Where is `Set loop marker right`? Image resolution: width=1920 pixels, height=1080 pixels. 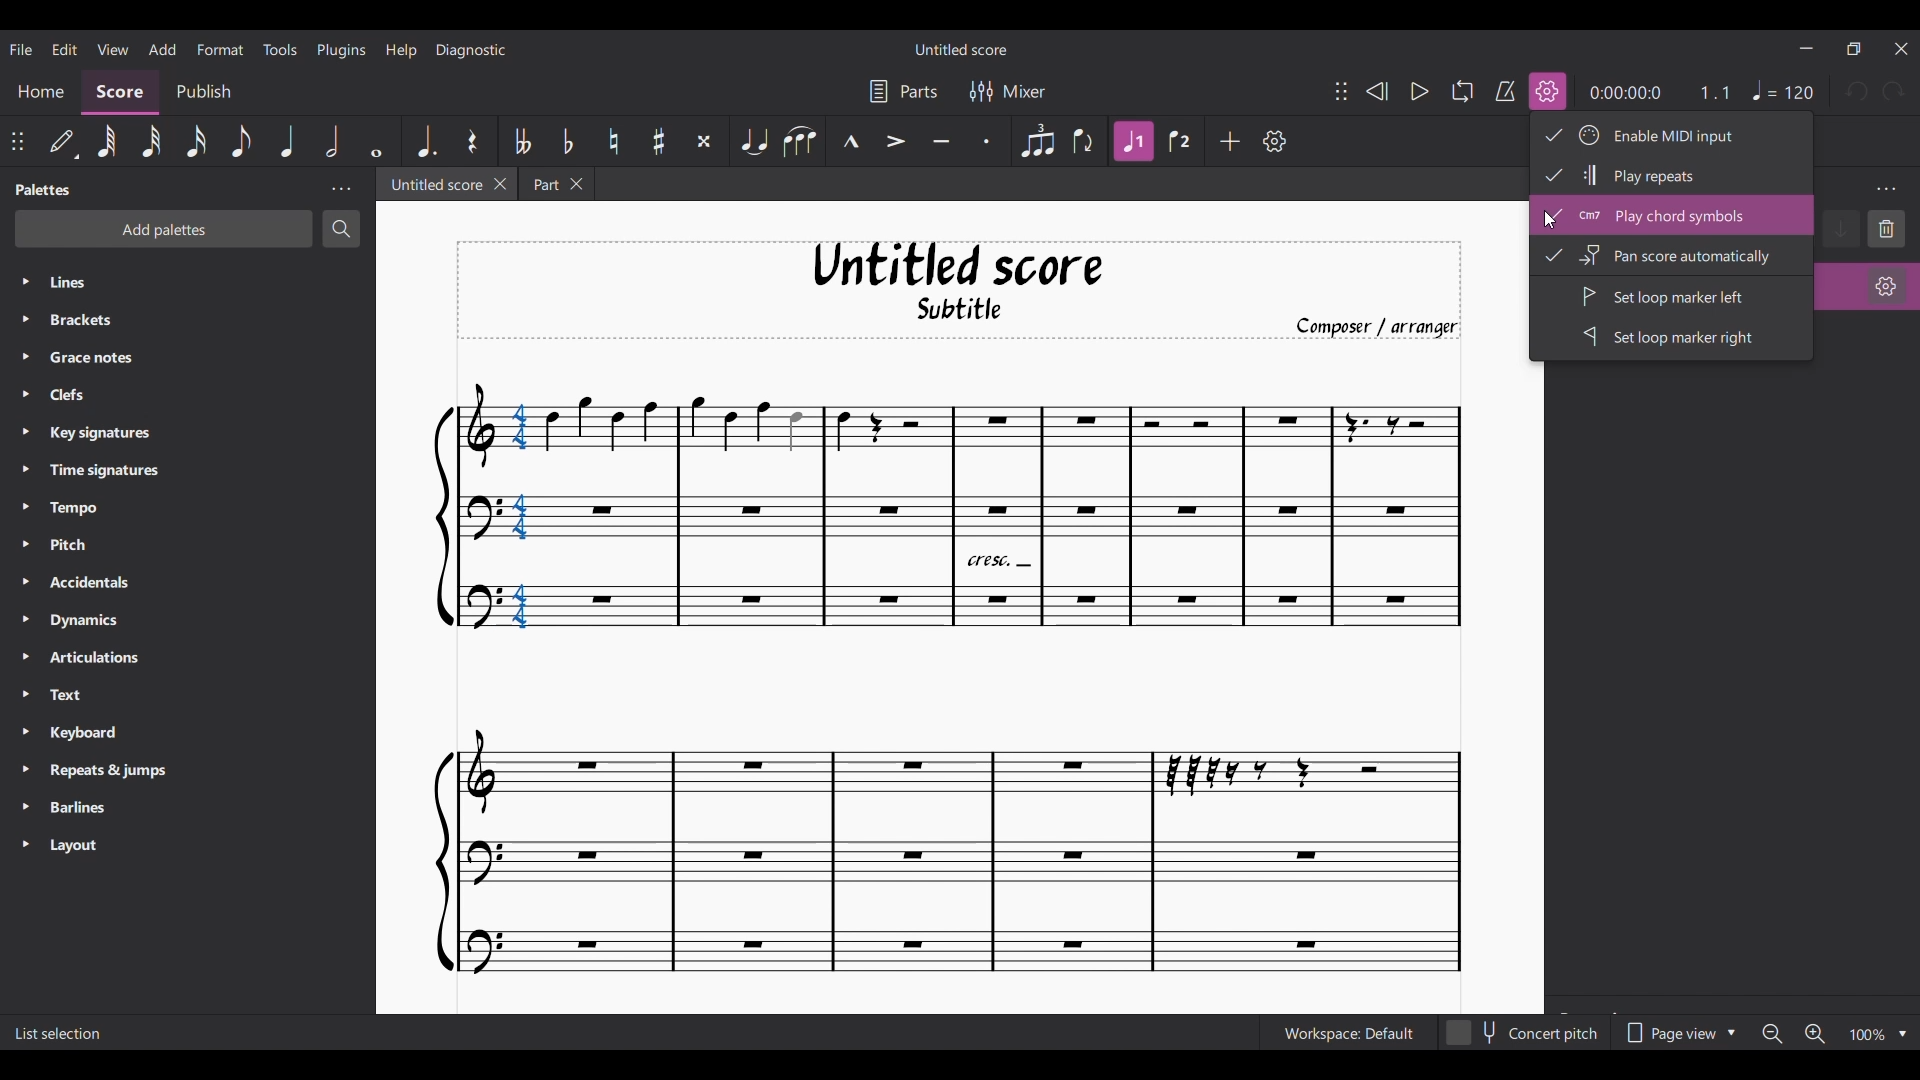
Set loop marker right is located at coordinates (1672, 336).